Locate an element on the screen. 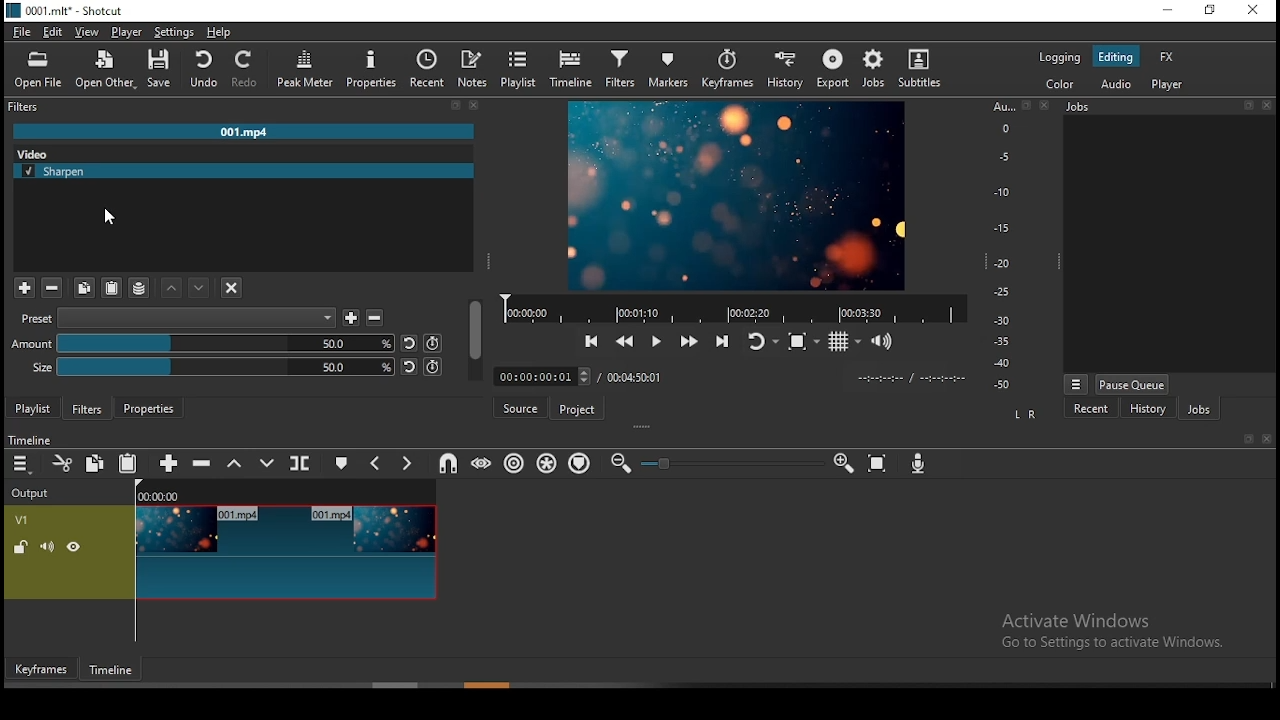 The image size is (1280, 720). peak meter is located at coordinates (304, 70).